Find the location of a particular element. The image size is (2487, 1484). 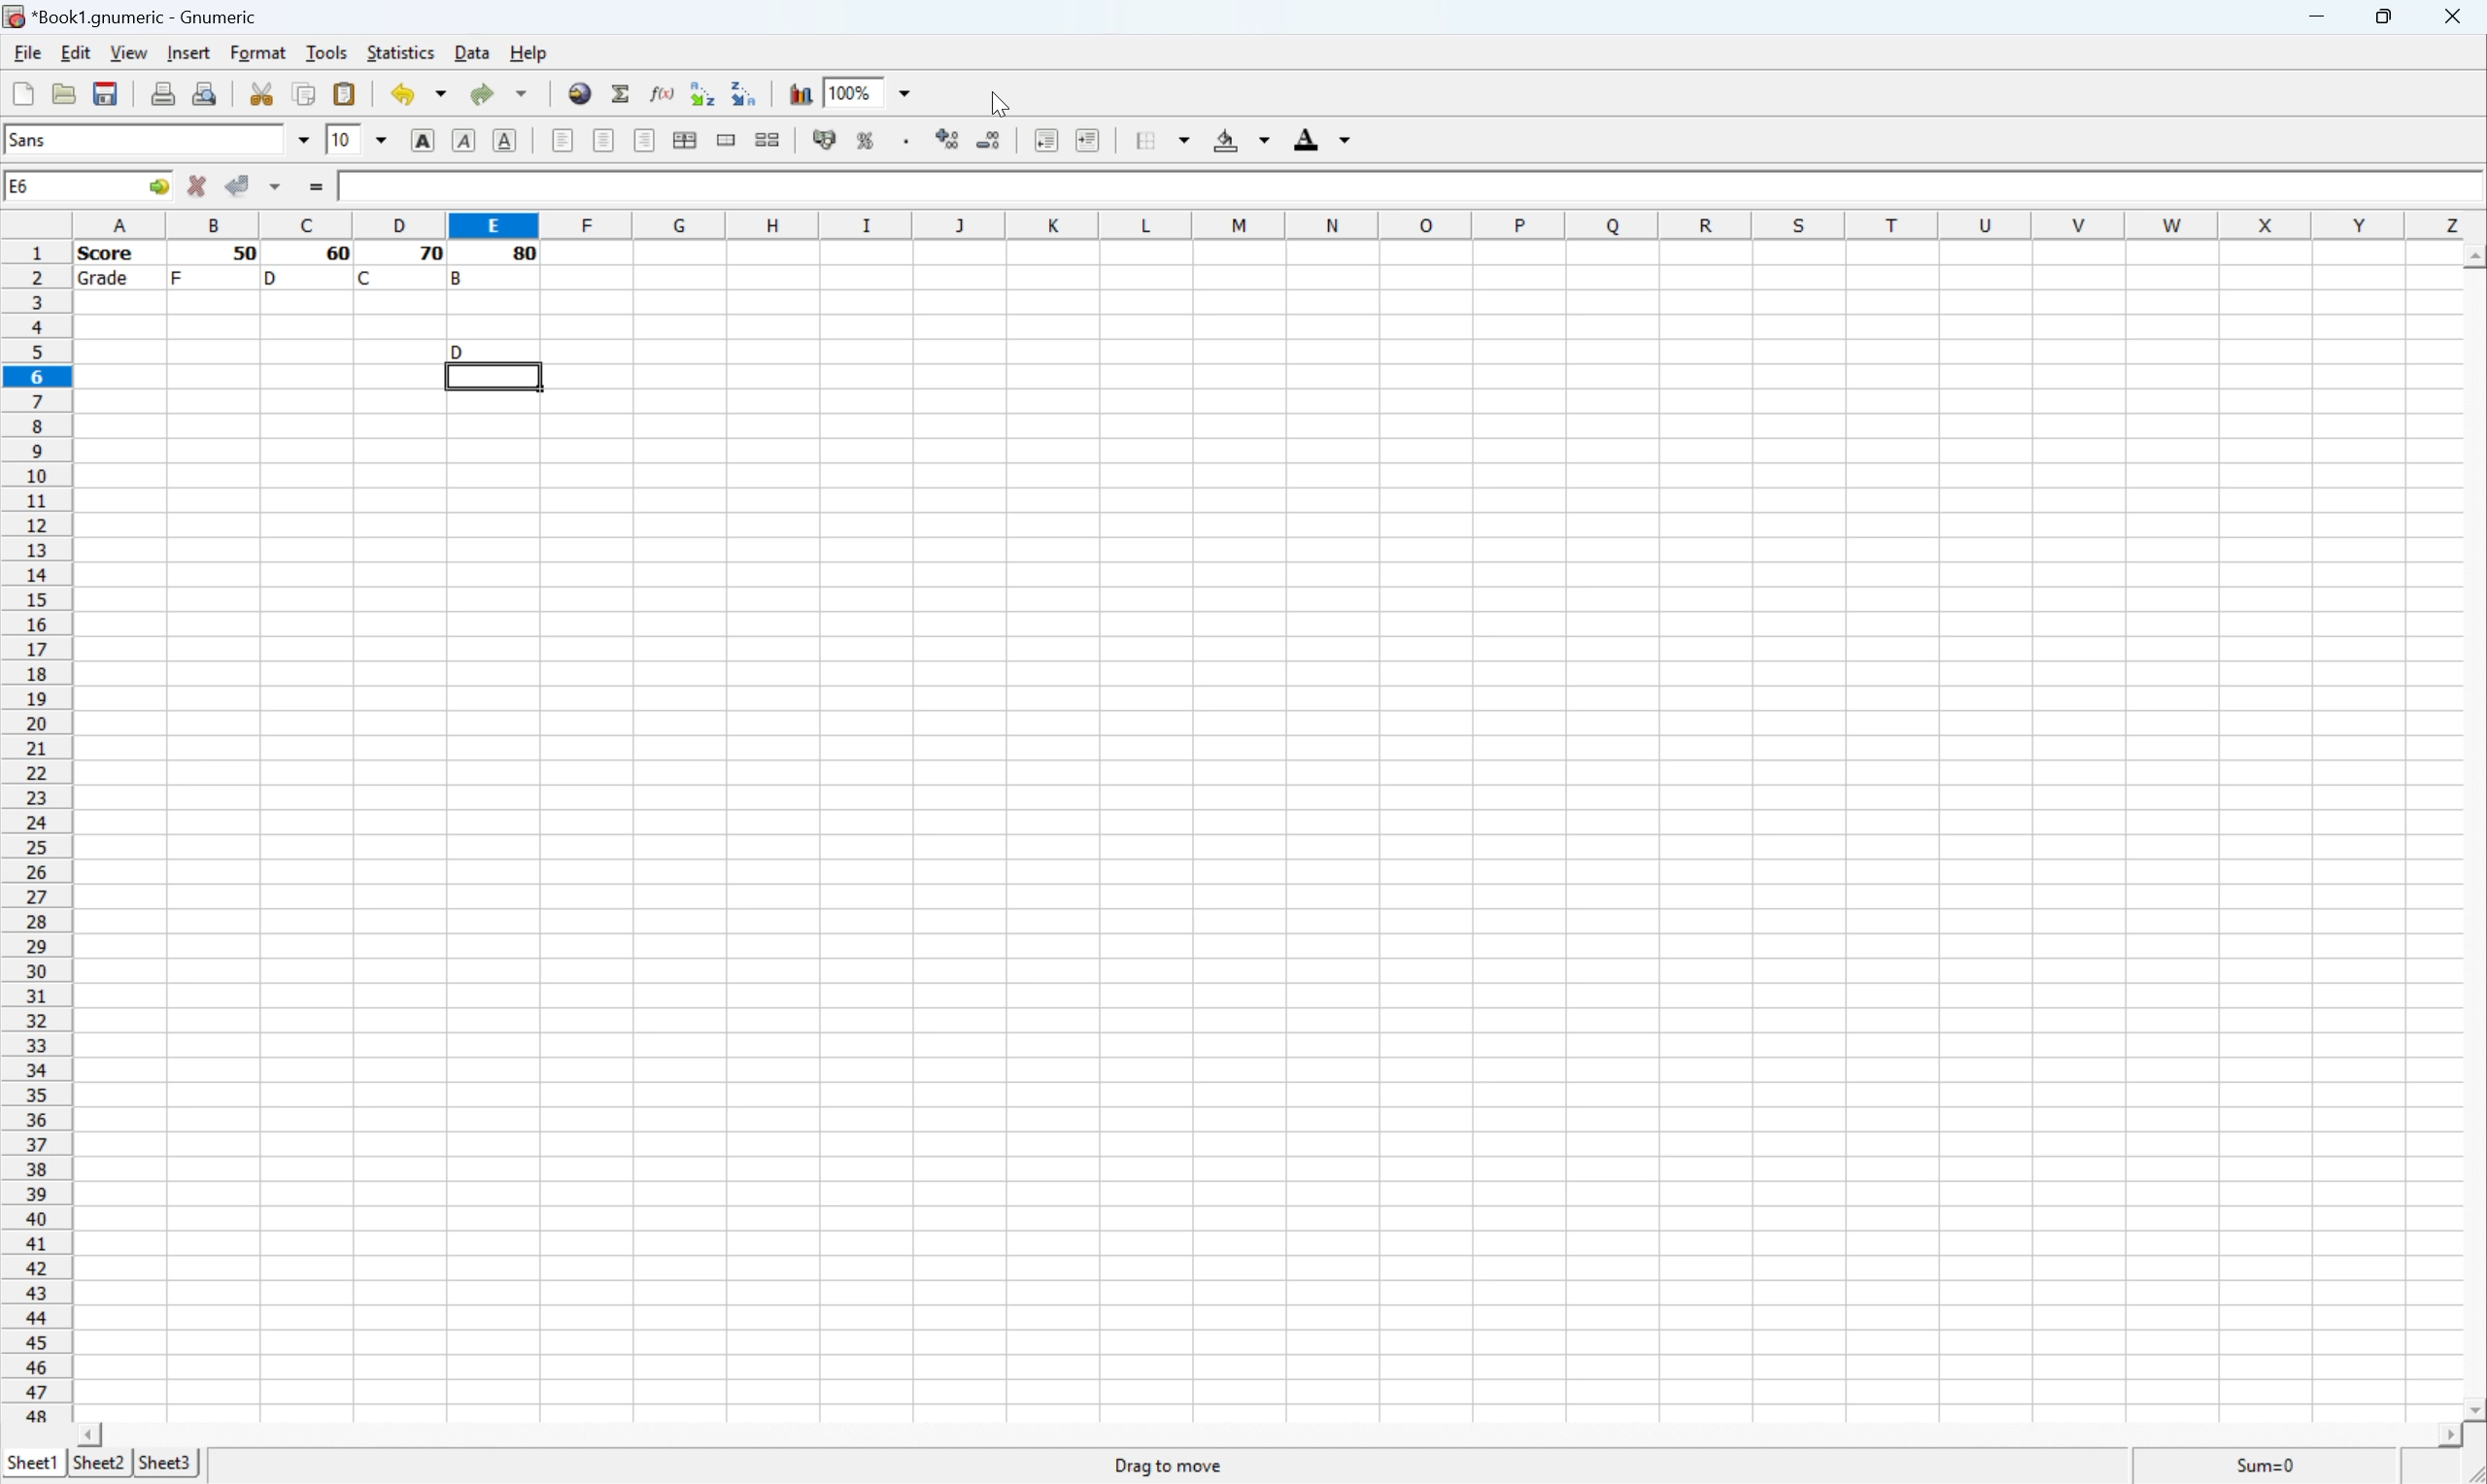

Cut the selection is located at coordinates (260, 89).